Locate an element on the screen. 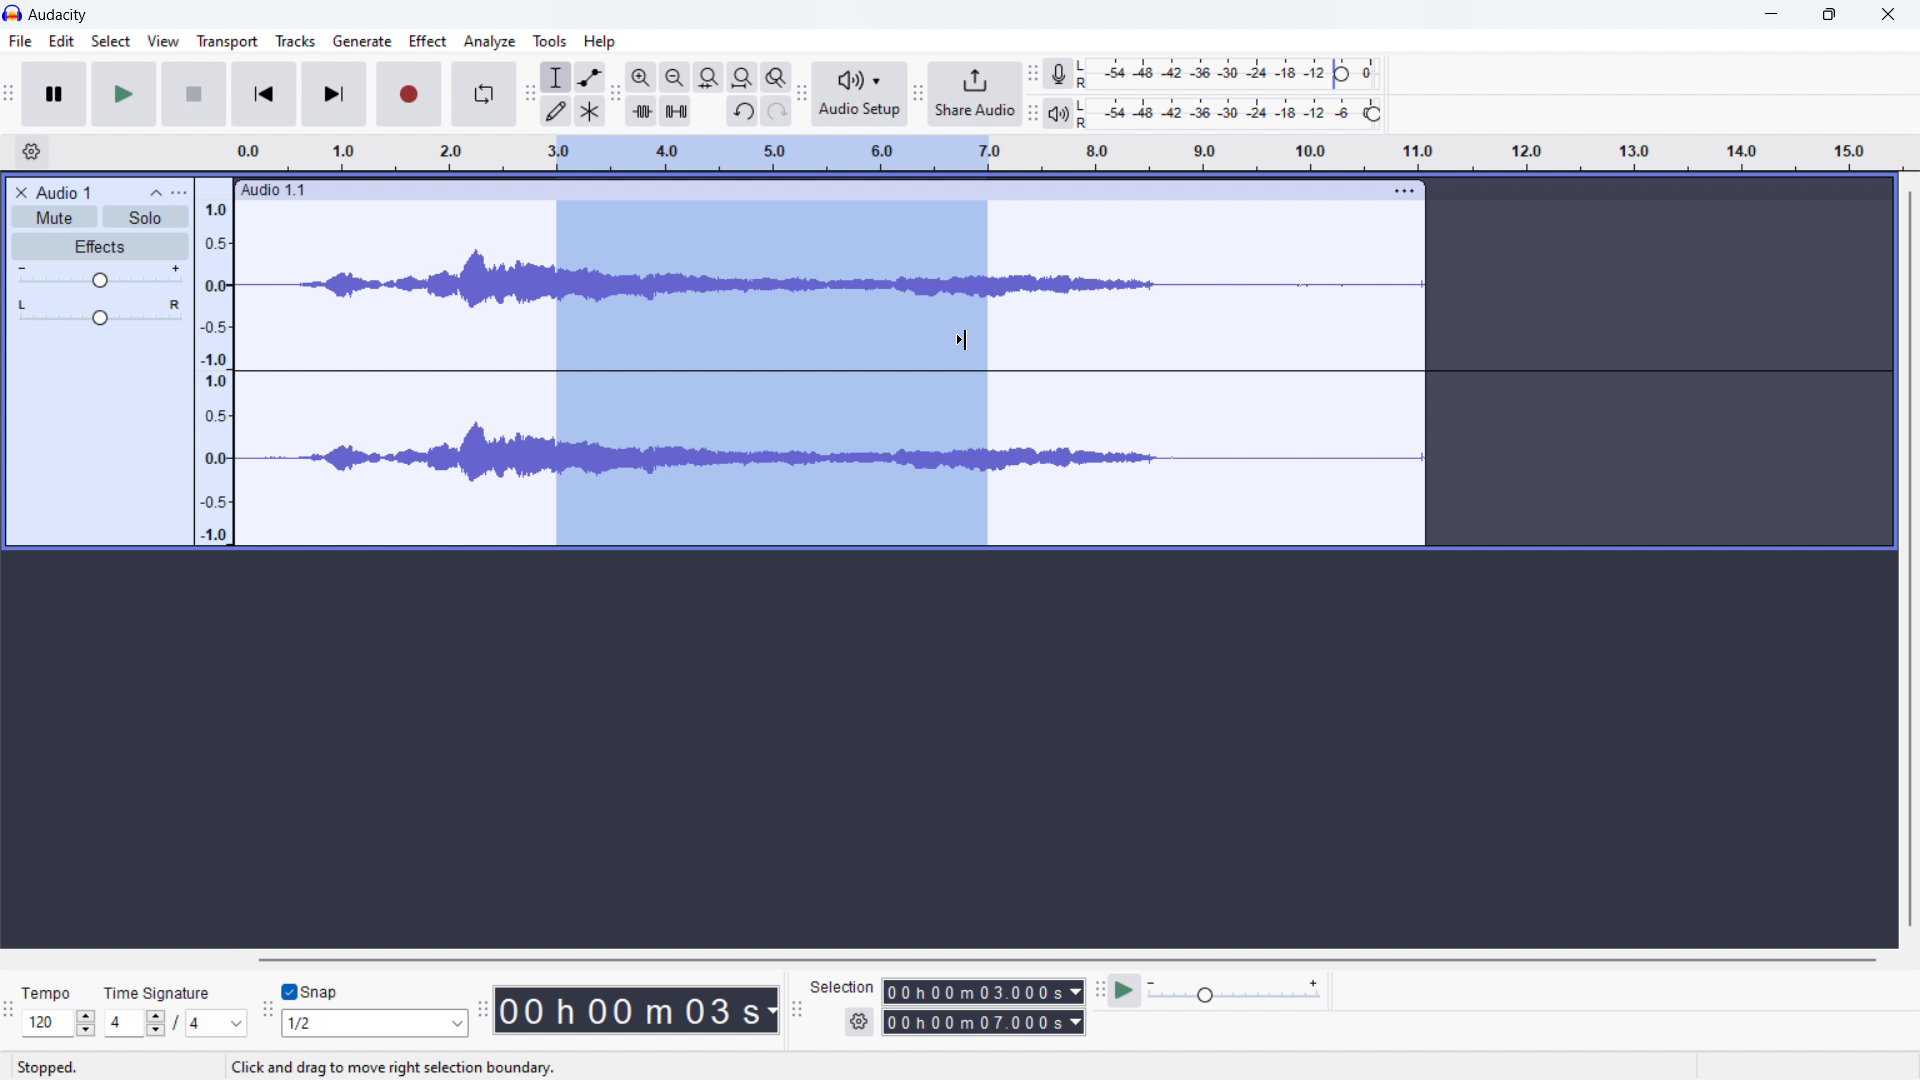 The image size is (1920, 1080). Click and drag to move right selection boundary. is located at coordinates (396, 1071).